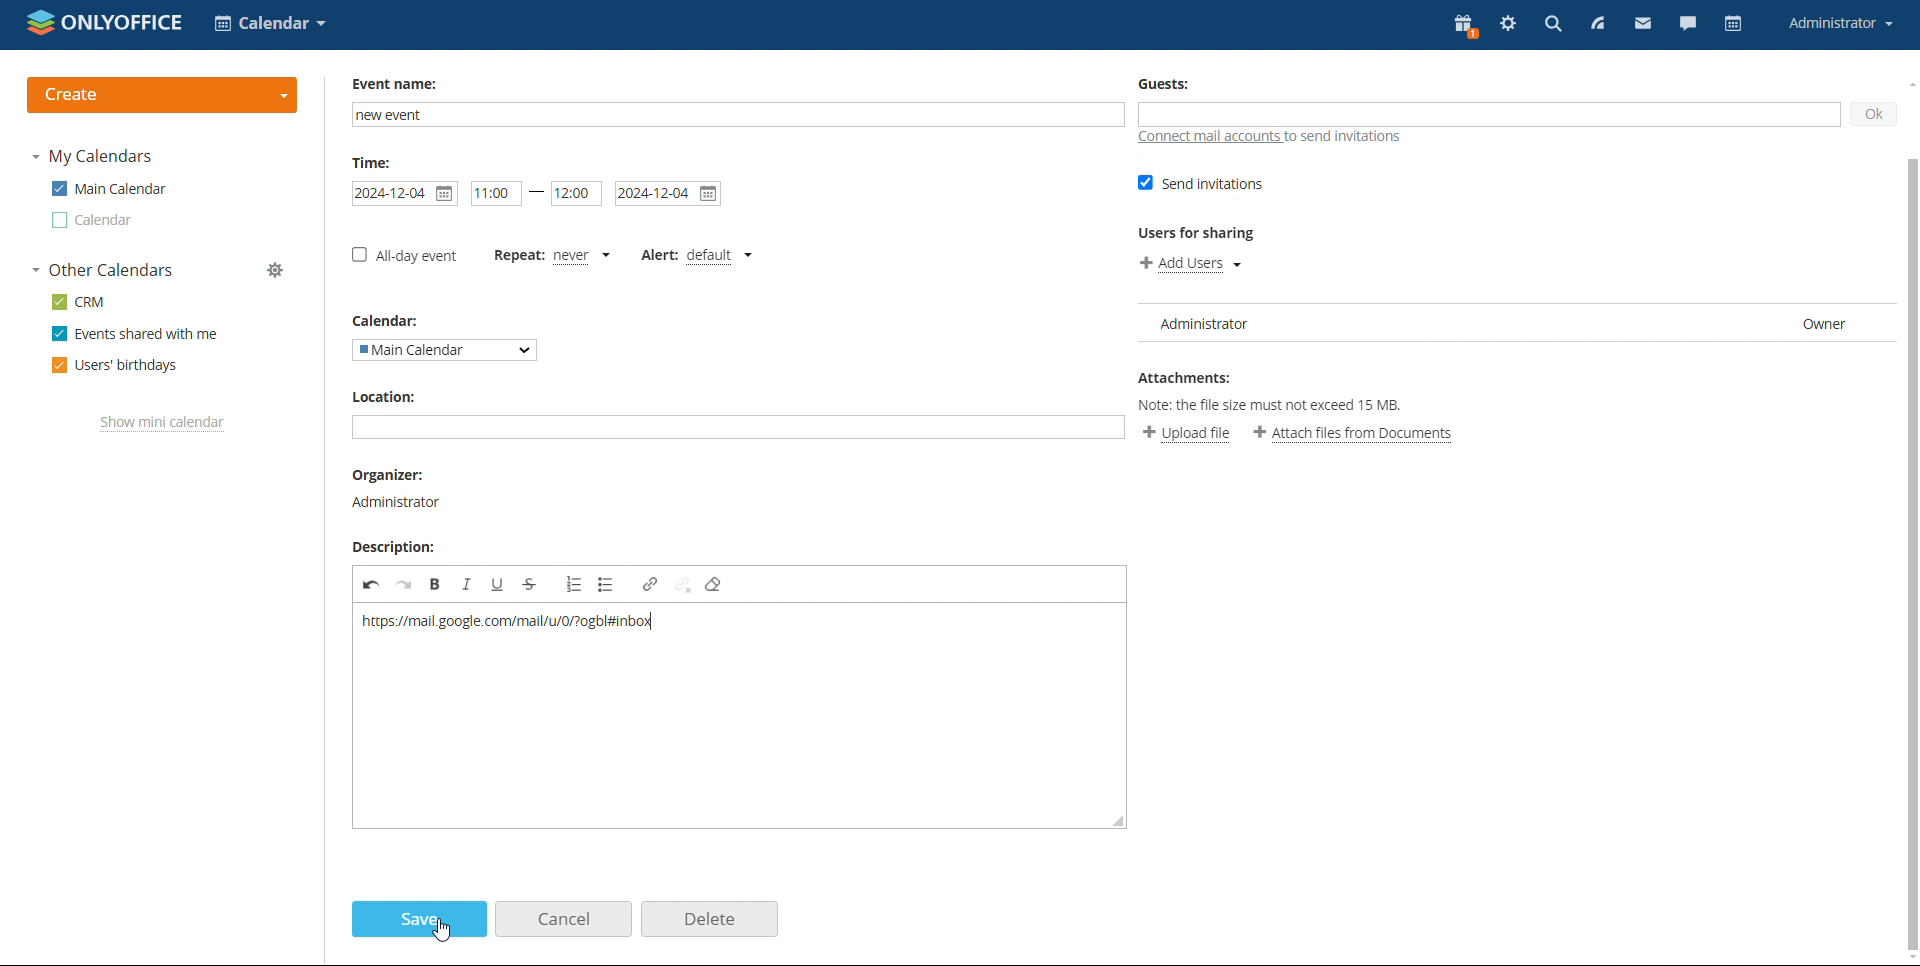 The width and height of the screenshot is (1920, 966). What do you see at coordinates (1186, 265) in the screenshot?
I see `add users` at bounding box center [1186, 265].